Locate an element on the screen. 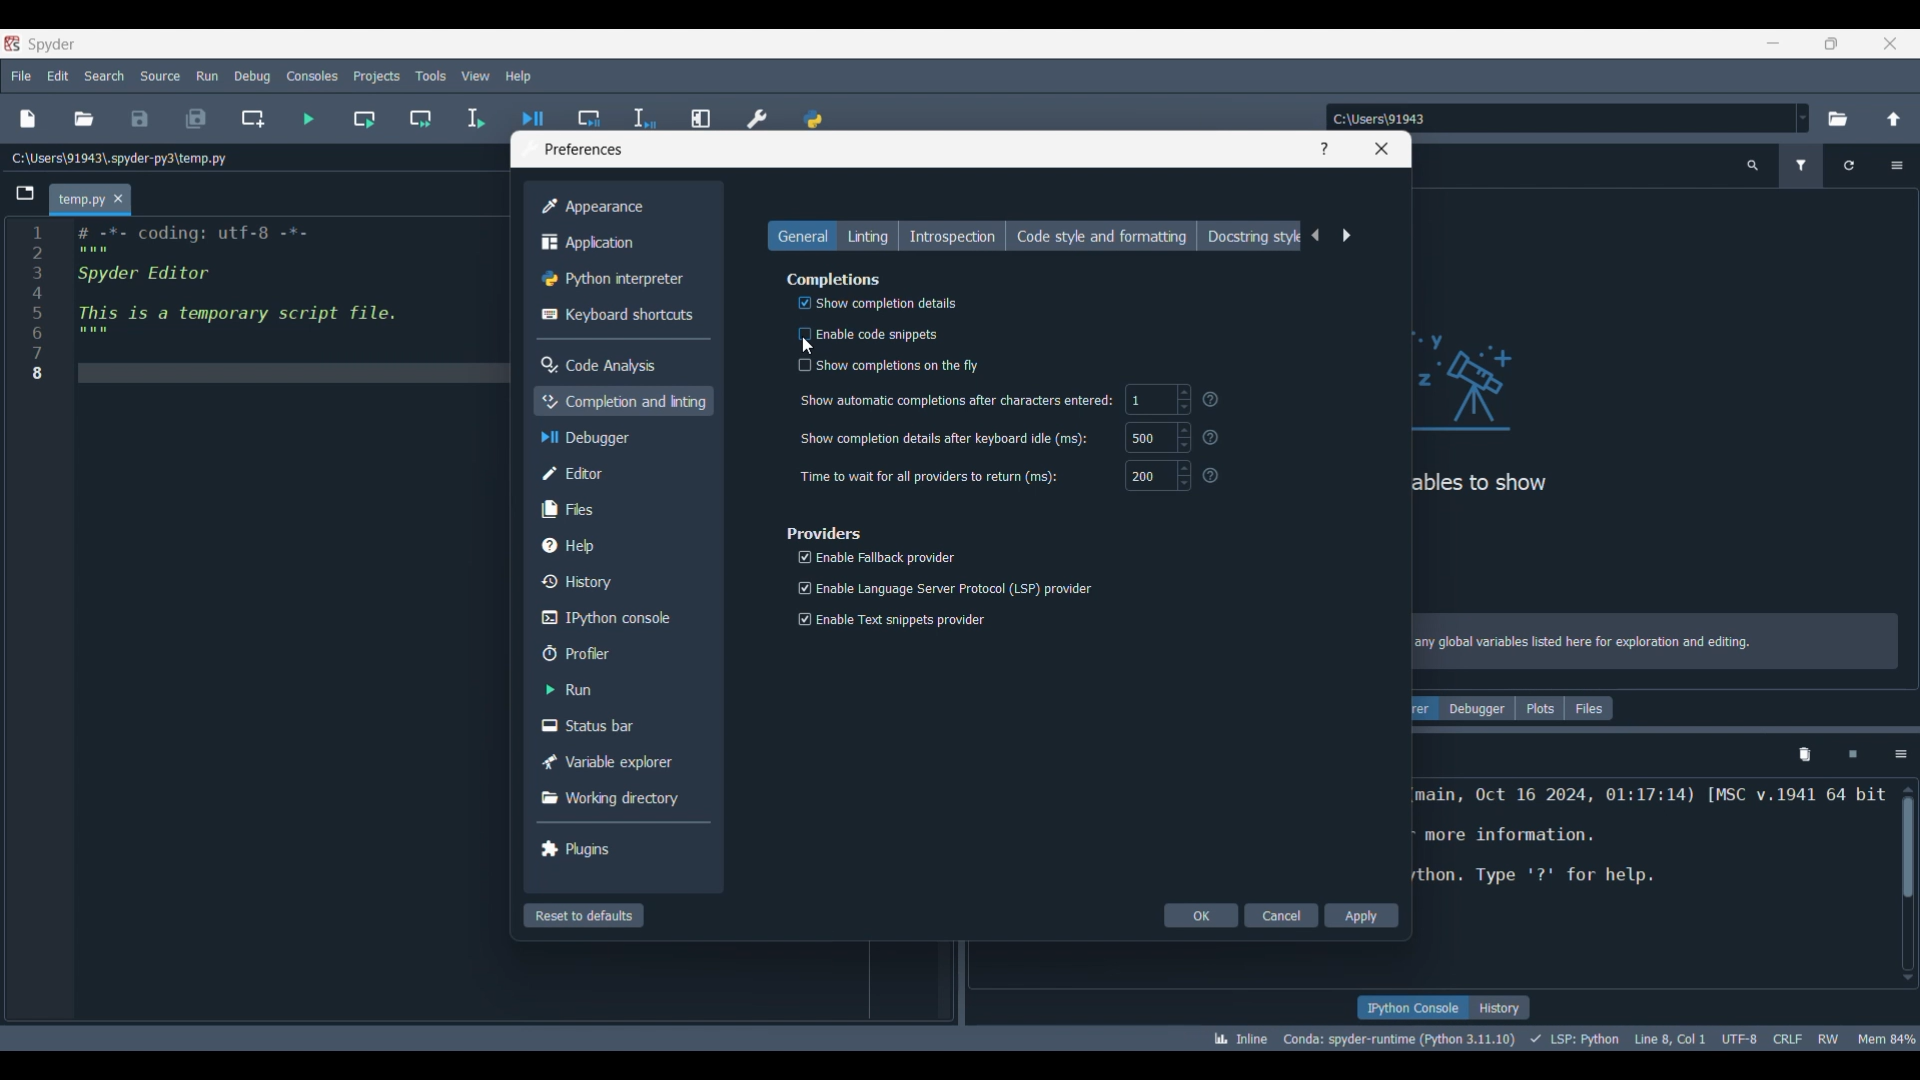 The image size is (1920, 1080). Preferences is located at coordinates (758, 113).